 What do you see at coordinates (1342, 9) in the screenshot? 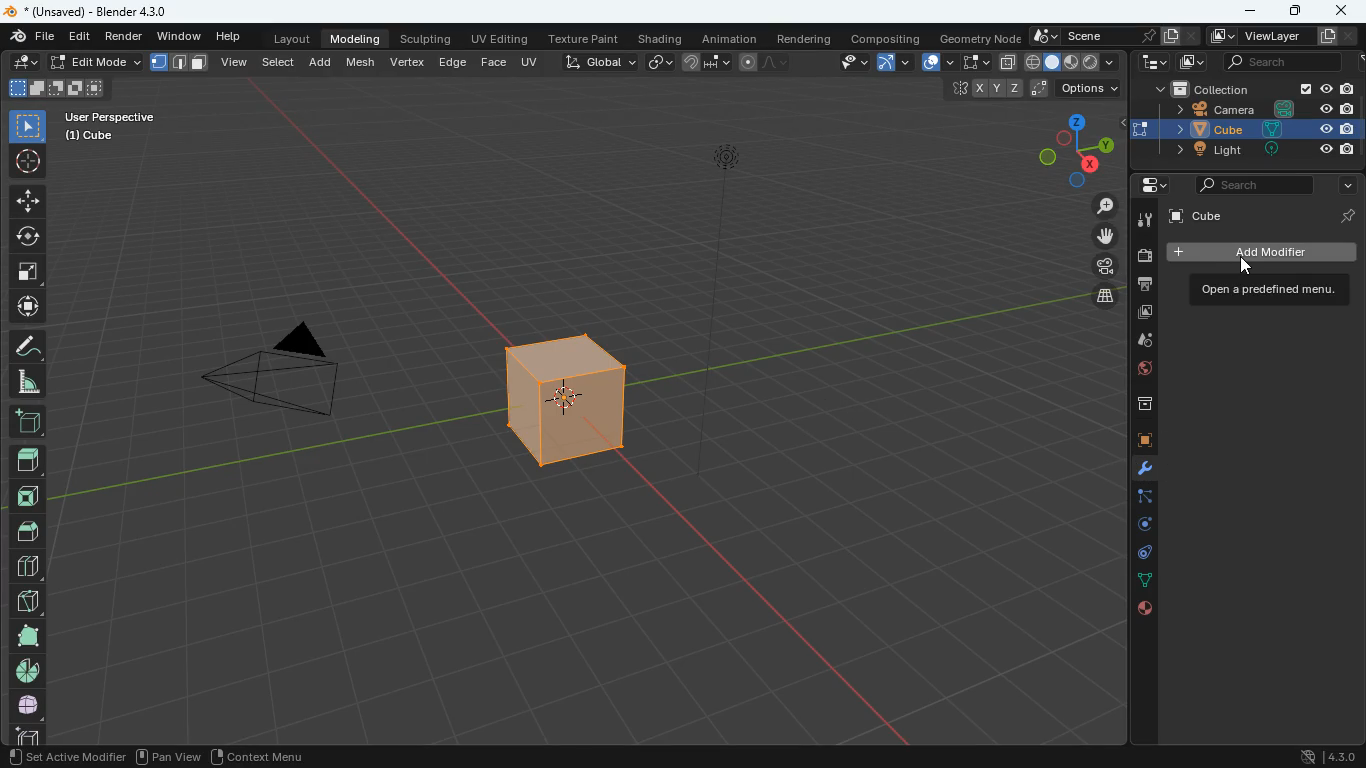
I see `close` at bounding box center [1342, 9].